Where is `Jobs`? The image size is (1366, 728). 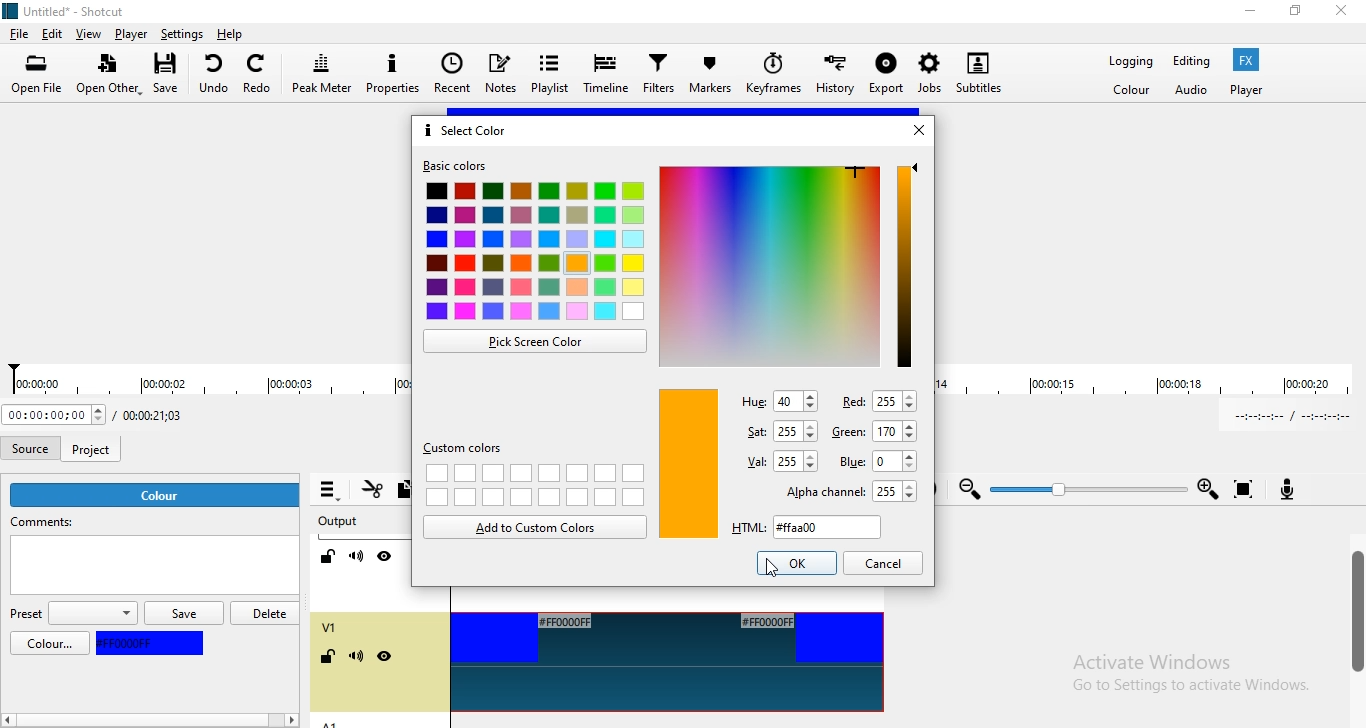
Jobs is located at coordinates (927, 76).